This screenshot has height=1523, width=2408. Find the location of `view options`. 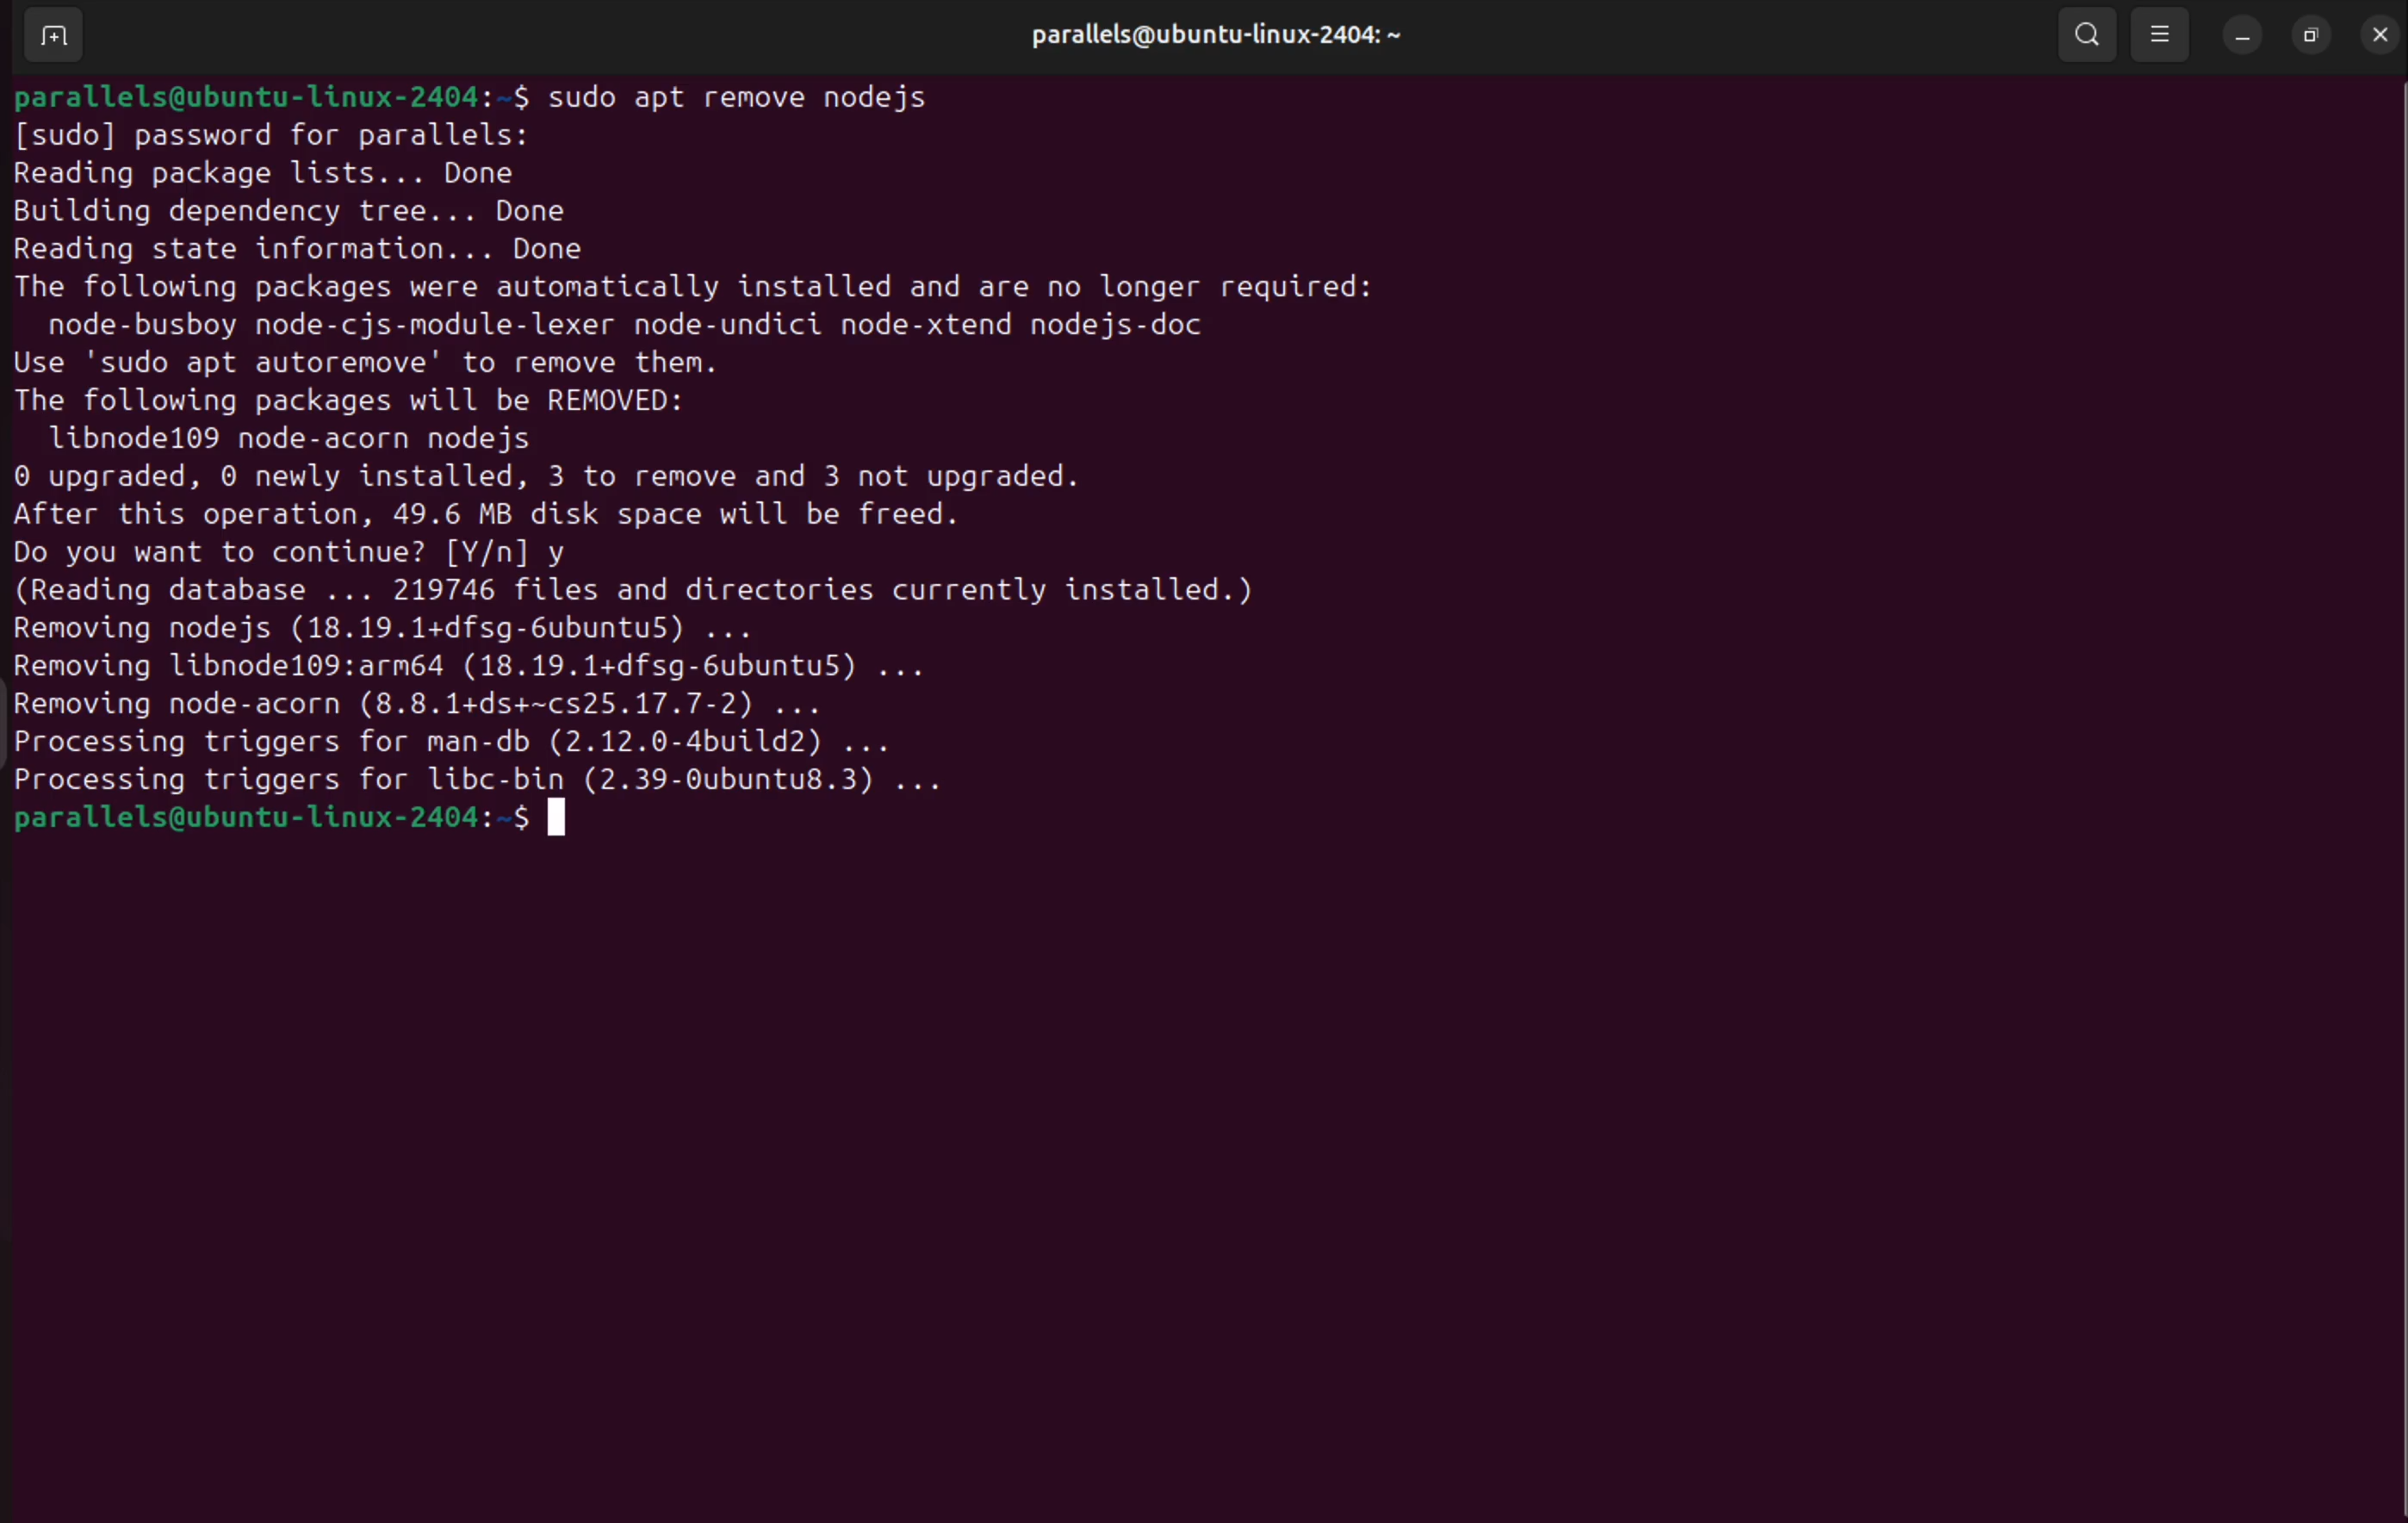

view options is located at coordinates (2159, 36).